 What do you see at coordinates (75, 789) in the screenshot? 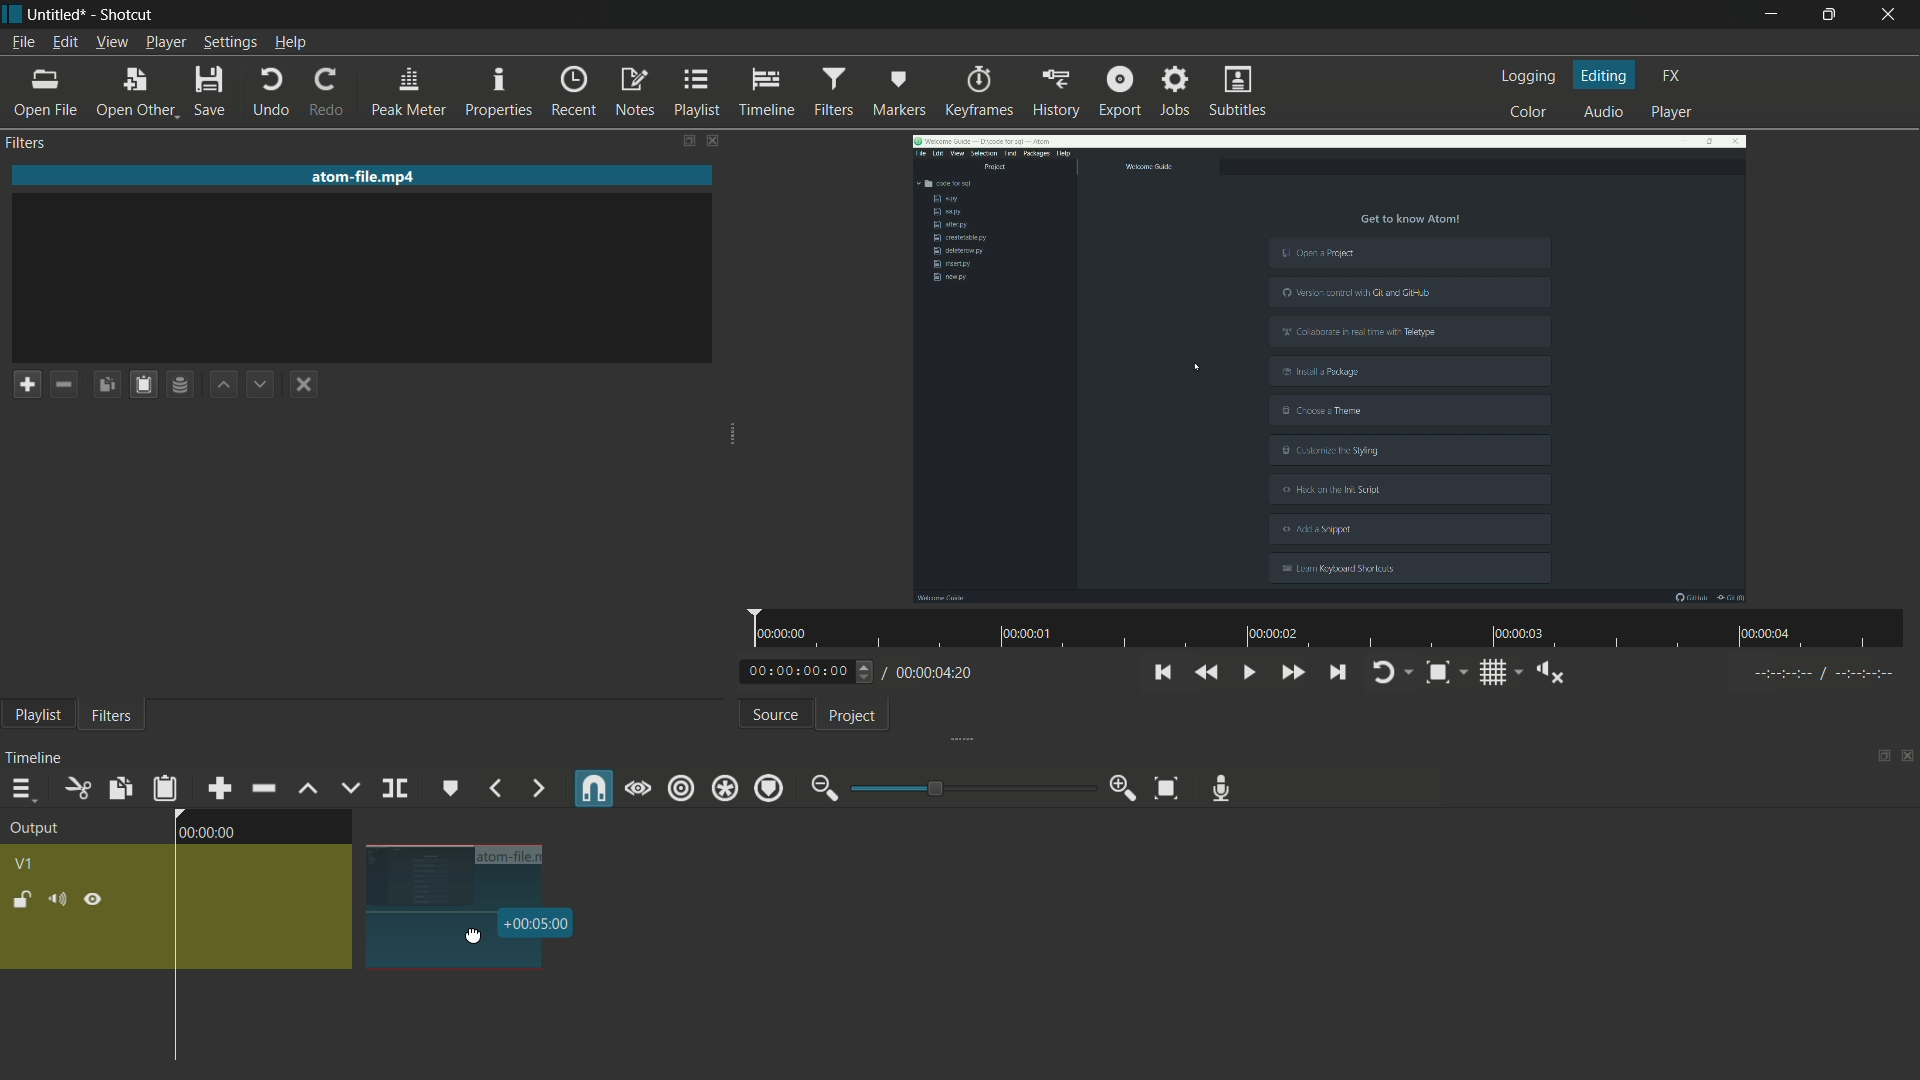
I see `cut` at bounding box center [75, 789].